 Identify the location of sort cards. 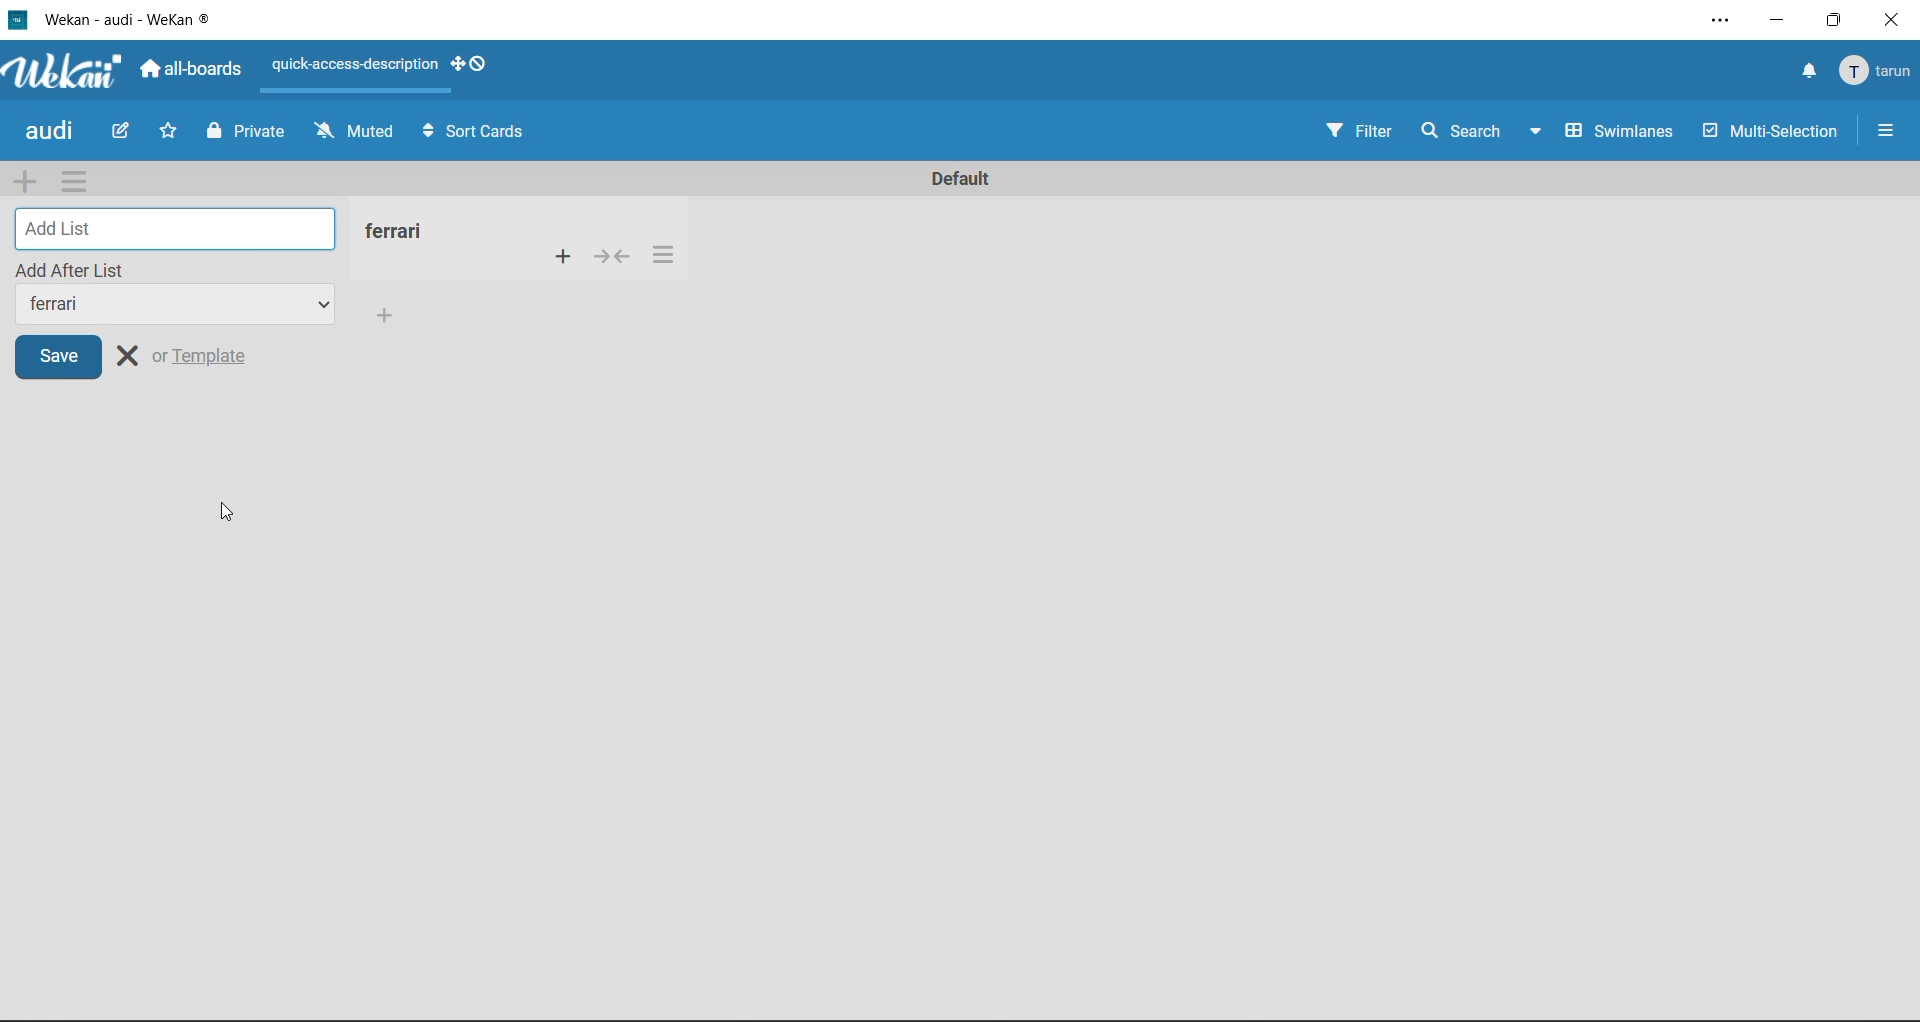
(487, 135).